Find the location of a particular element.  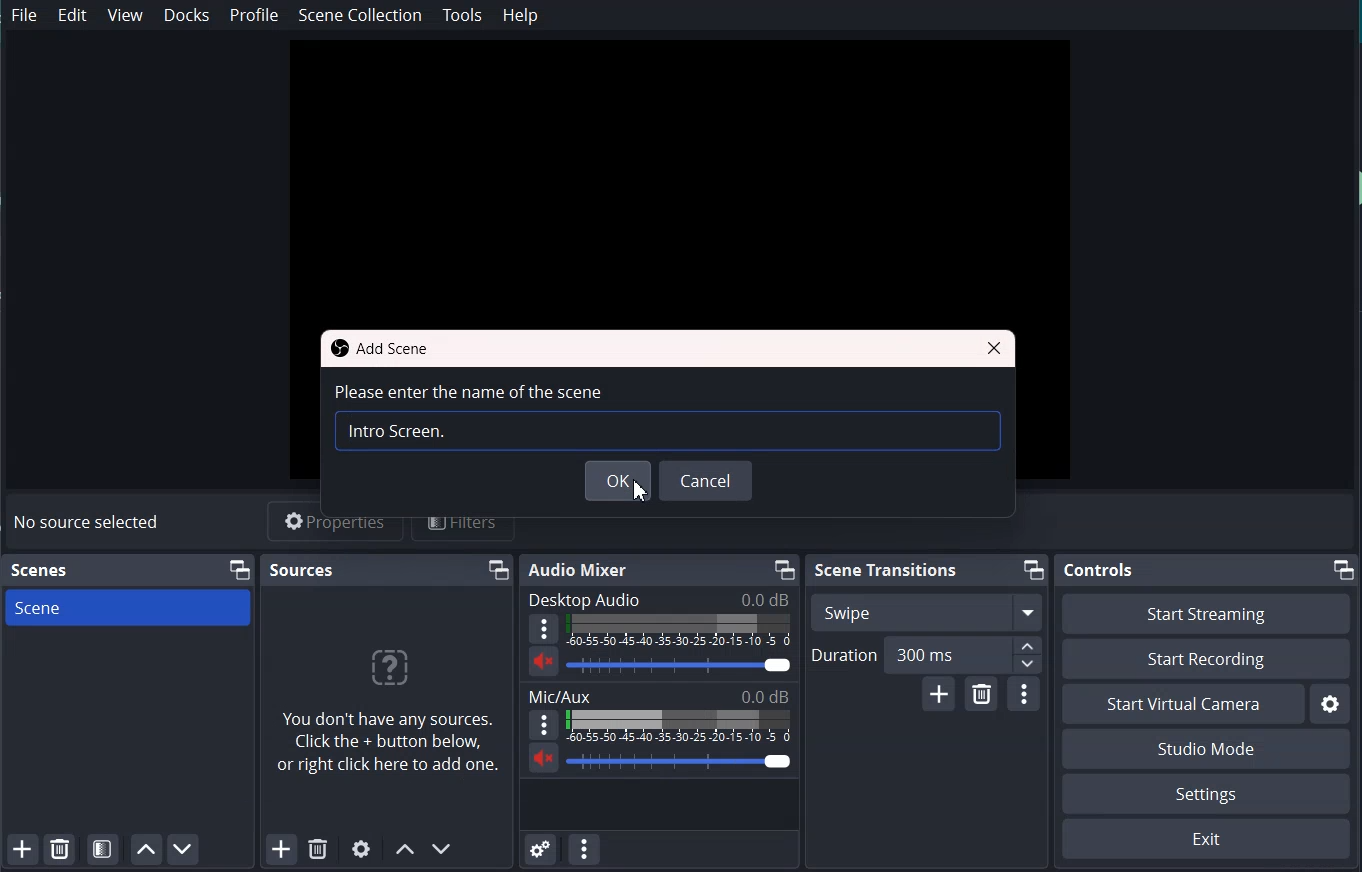

Advance Audio Properties is located at coordinates (541, 847).